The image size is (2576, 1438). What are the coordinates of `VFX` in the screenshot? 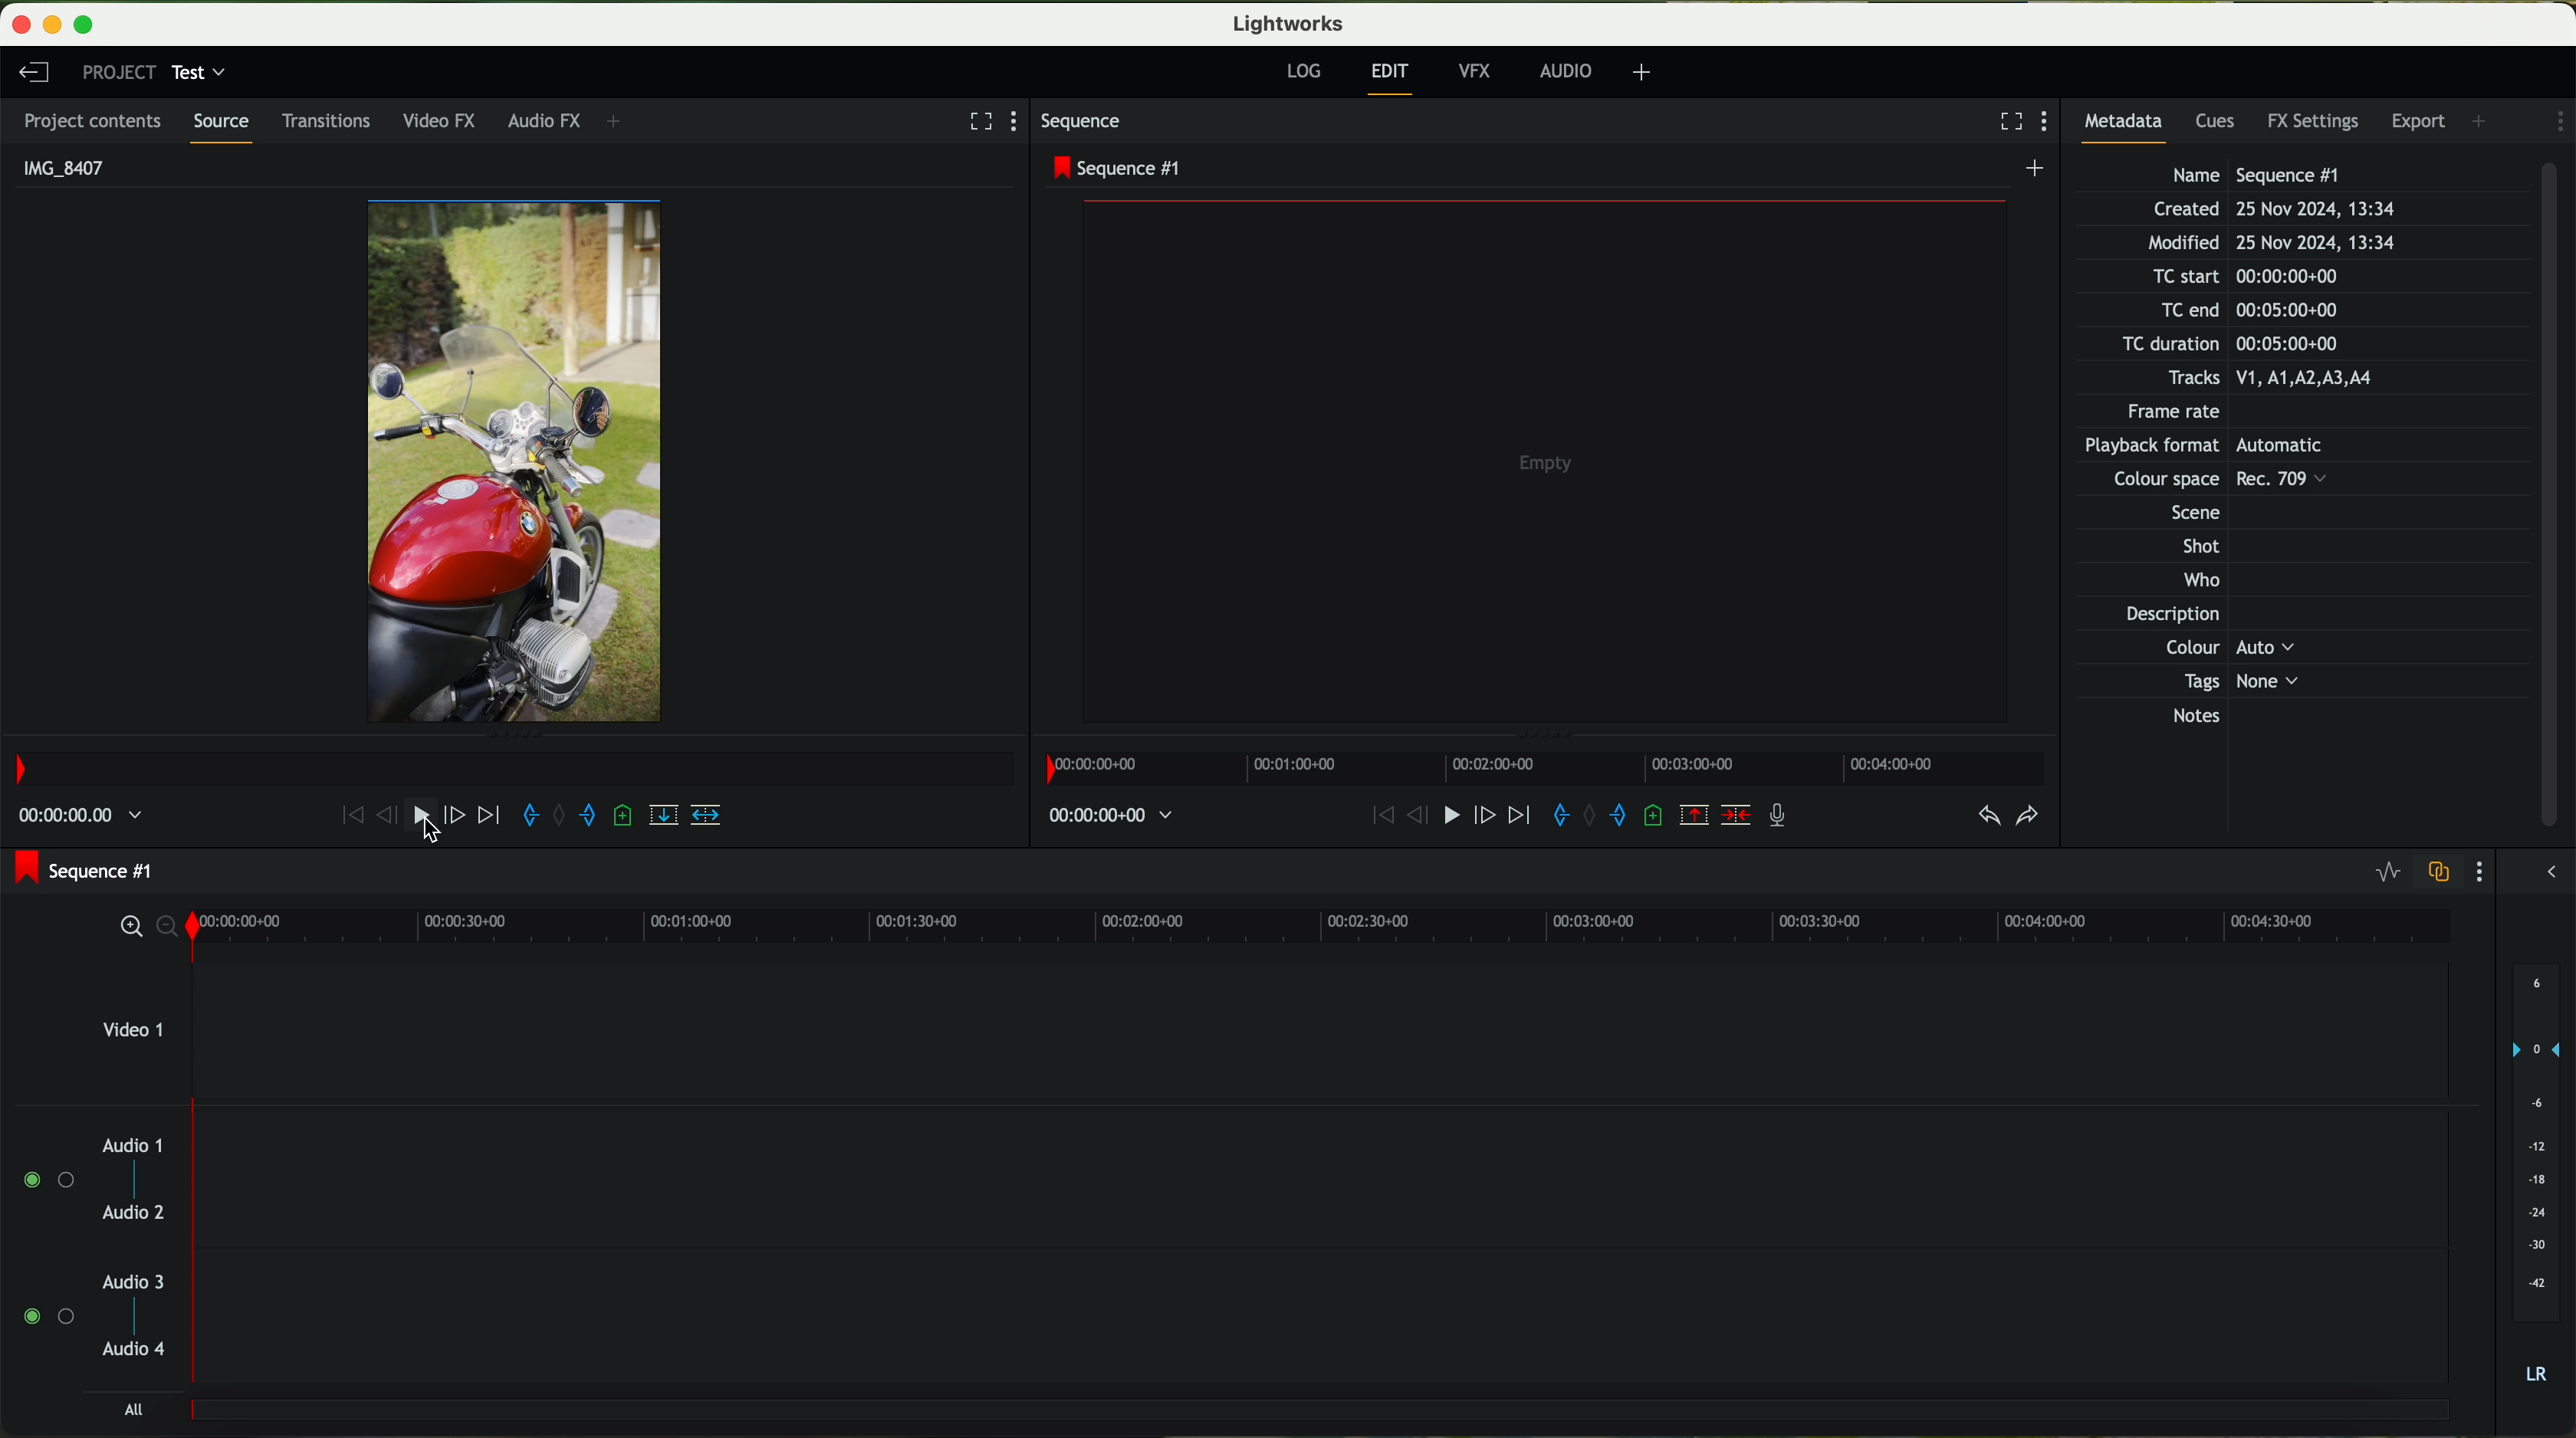 It's located at (1479, 74).